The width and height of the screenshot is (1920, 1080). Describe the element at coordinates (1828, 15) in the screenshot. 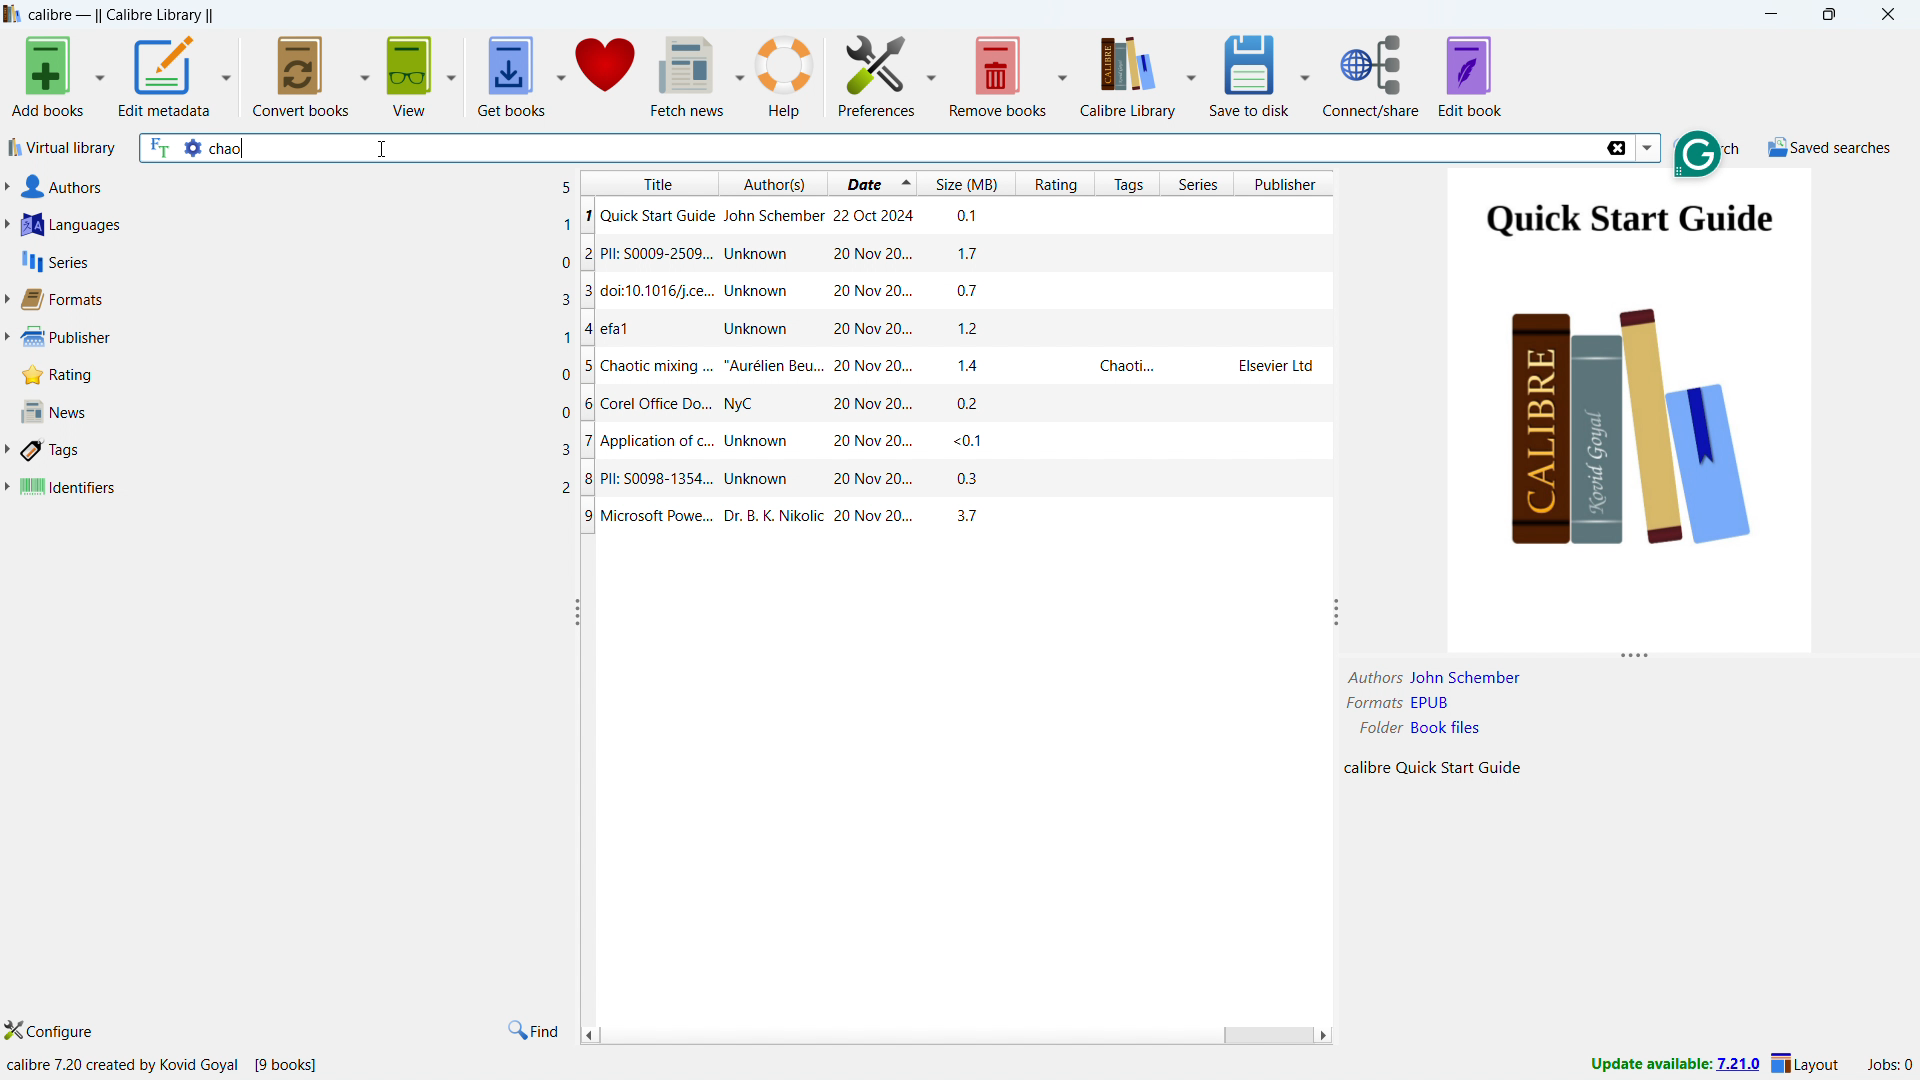

I see `maximize` at that location.